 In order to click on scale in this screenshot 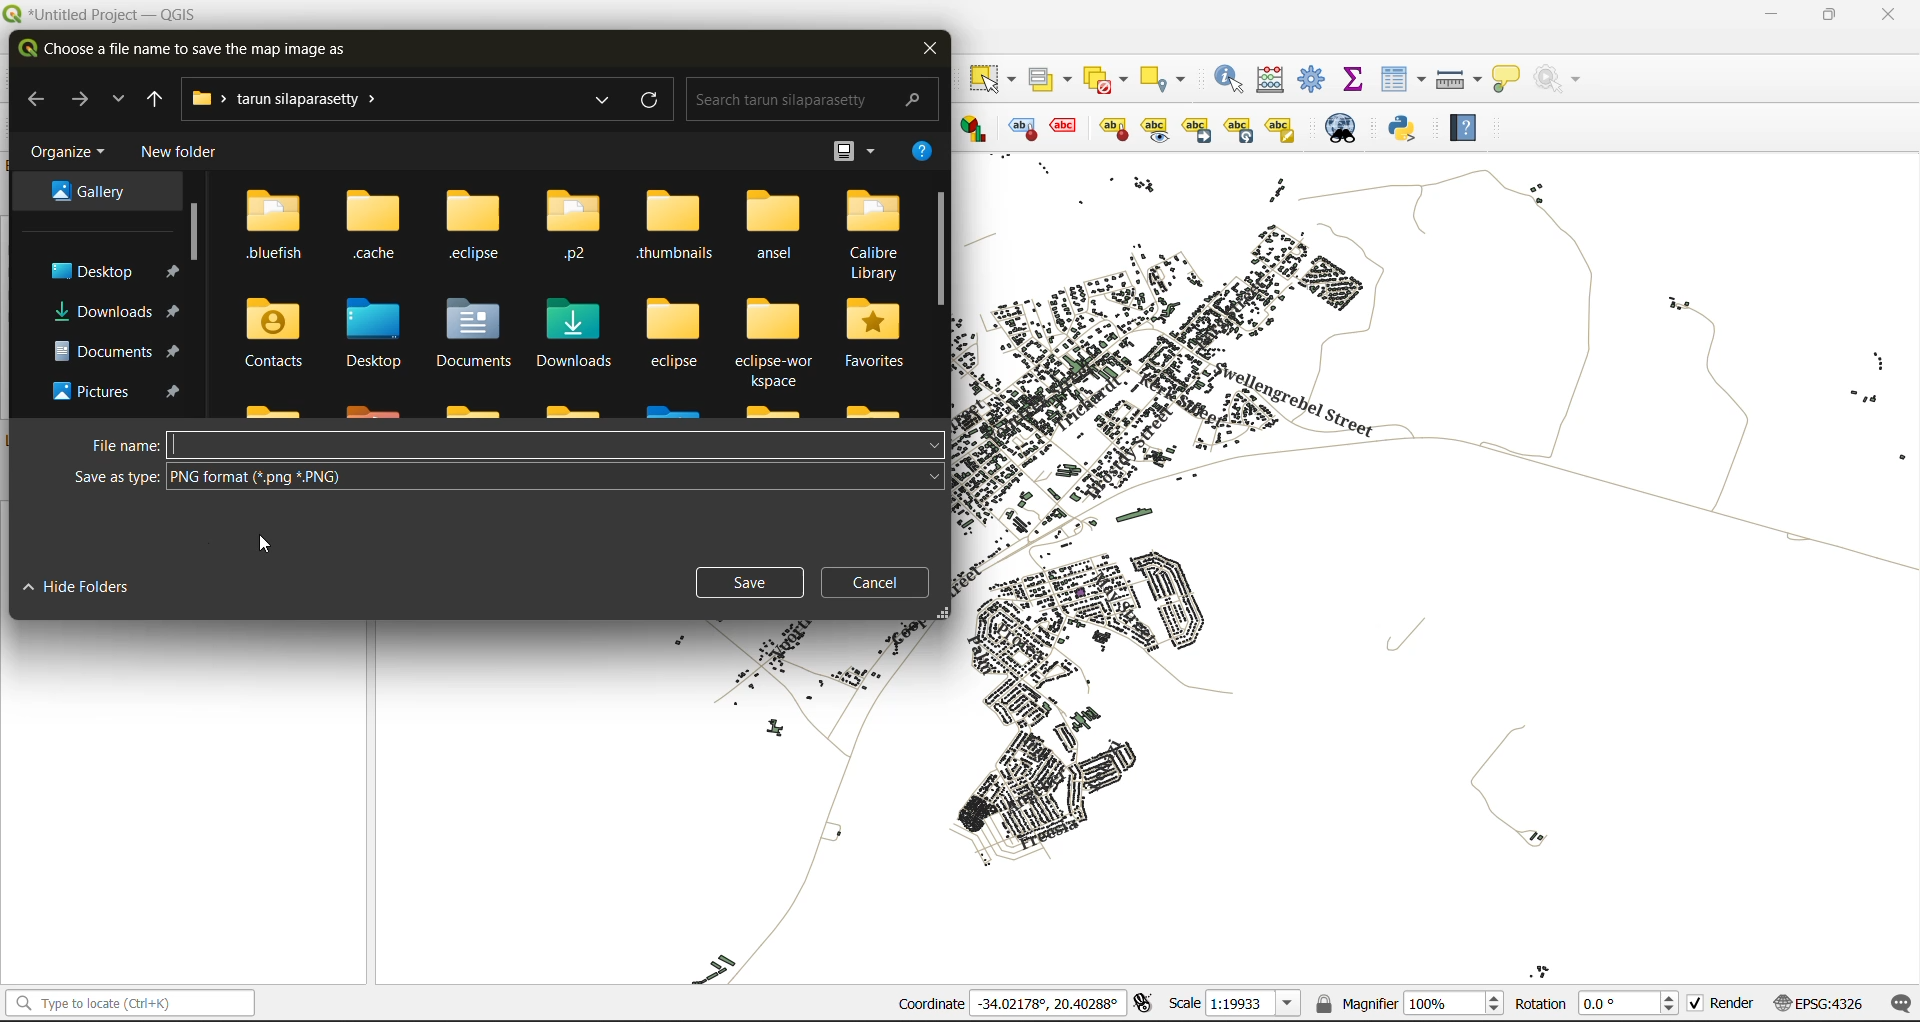, I will do `click(1229, 1004)`.